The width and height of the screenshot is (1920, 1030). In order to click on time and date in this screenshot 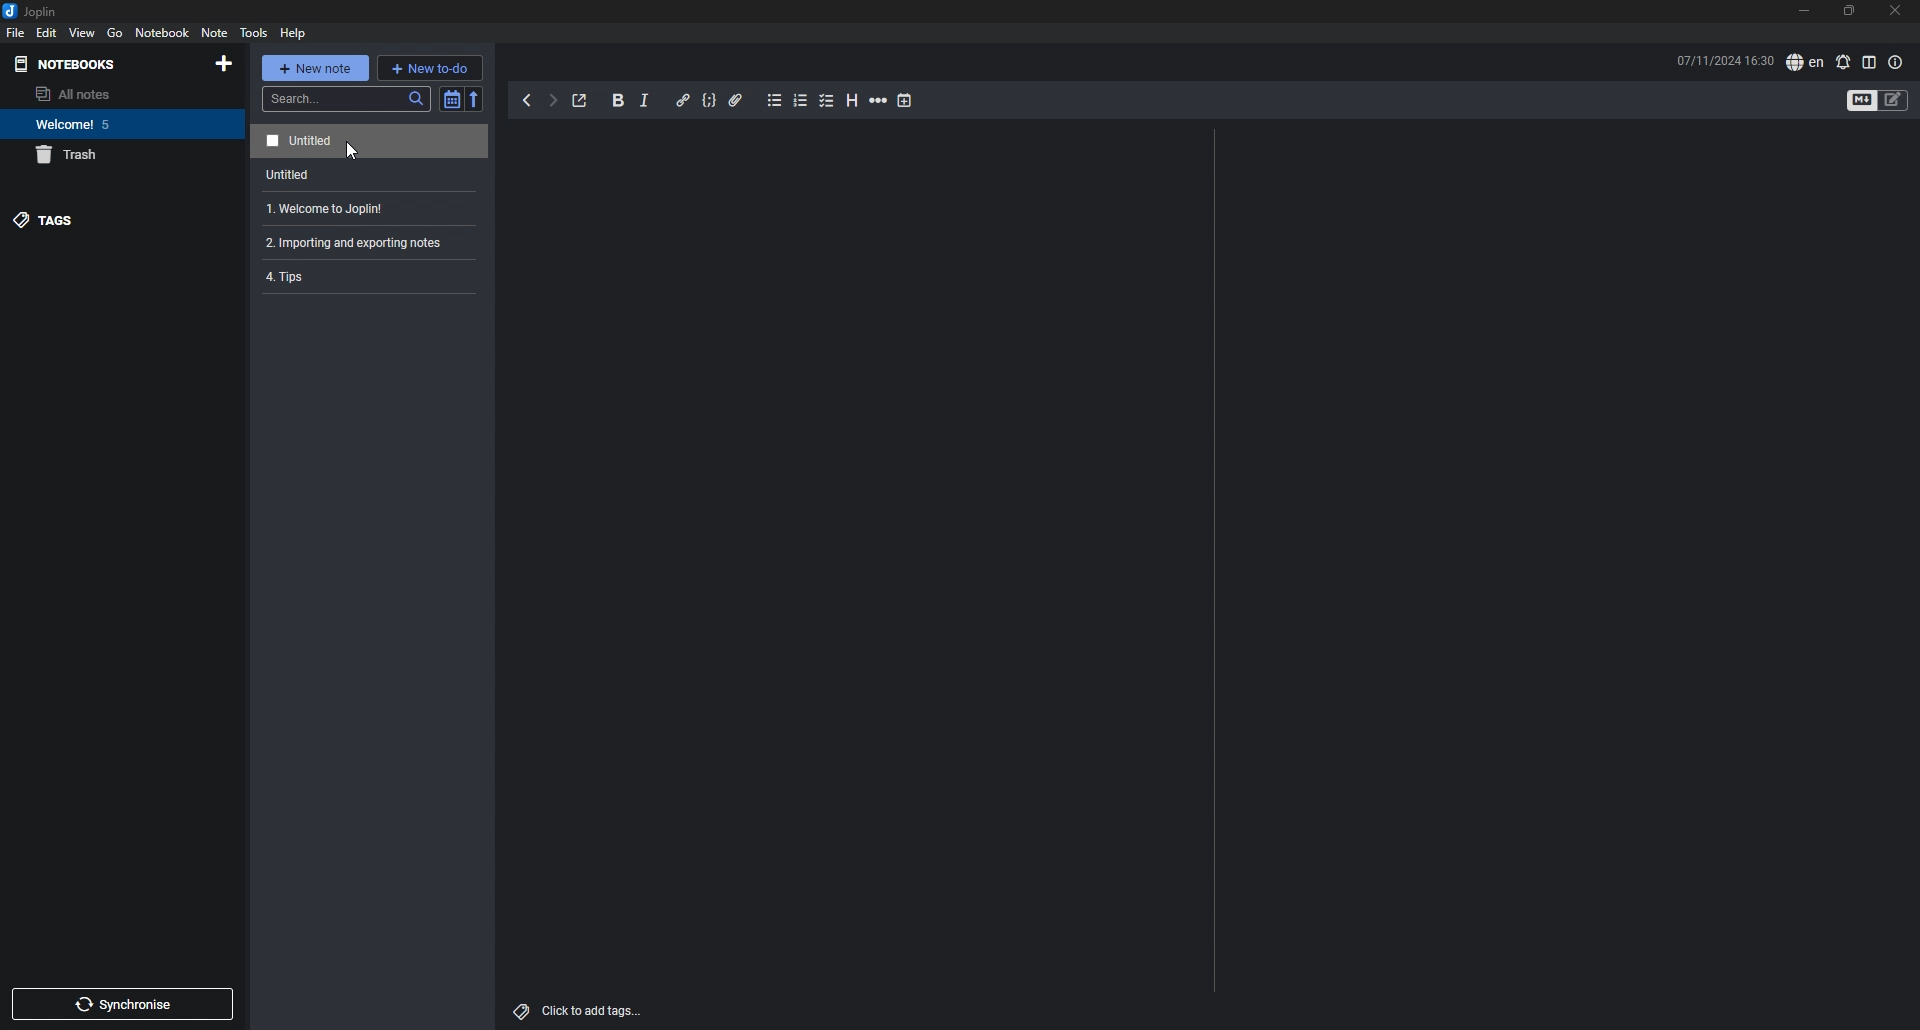, I will do `click(1725, 60)`.